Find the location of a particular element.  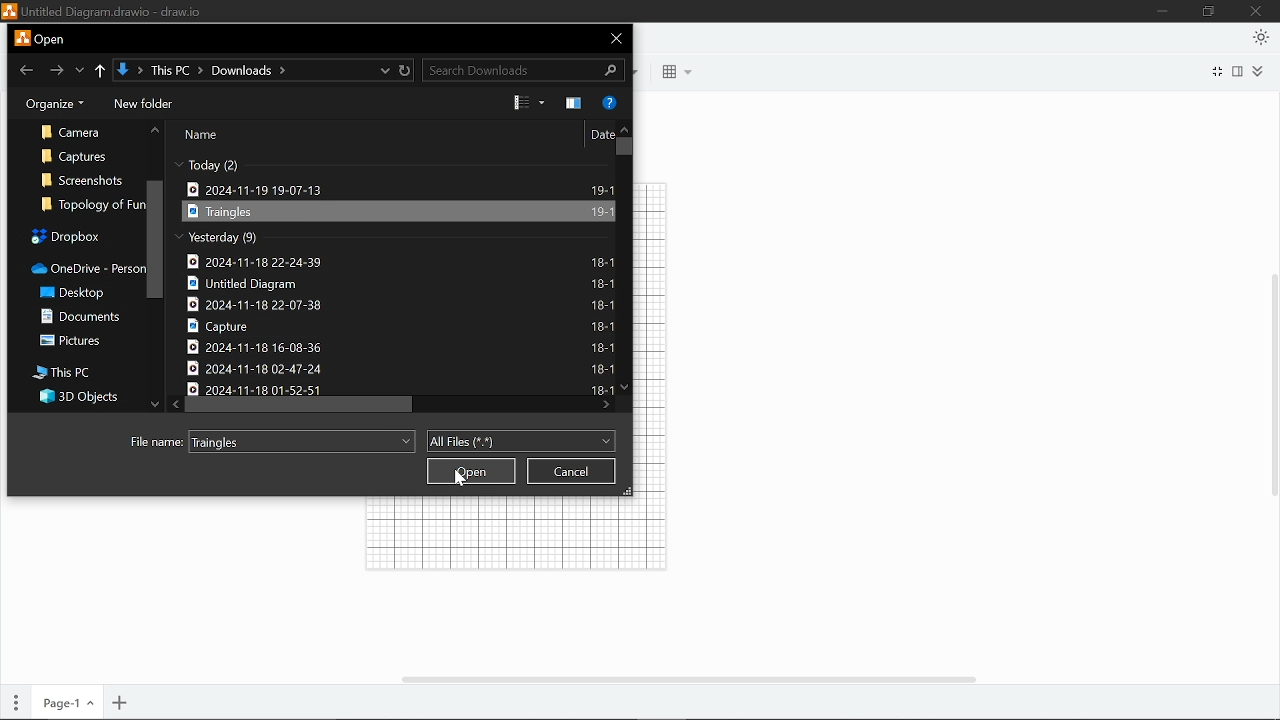

2024-11-18 22-07-38   18-1 is located at coordinates (400, 305).